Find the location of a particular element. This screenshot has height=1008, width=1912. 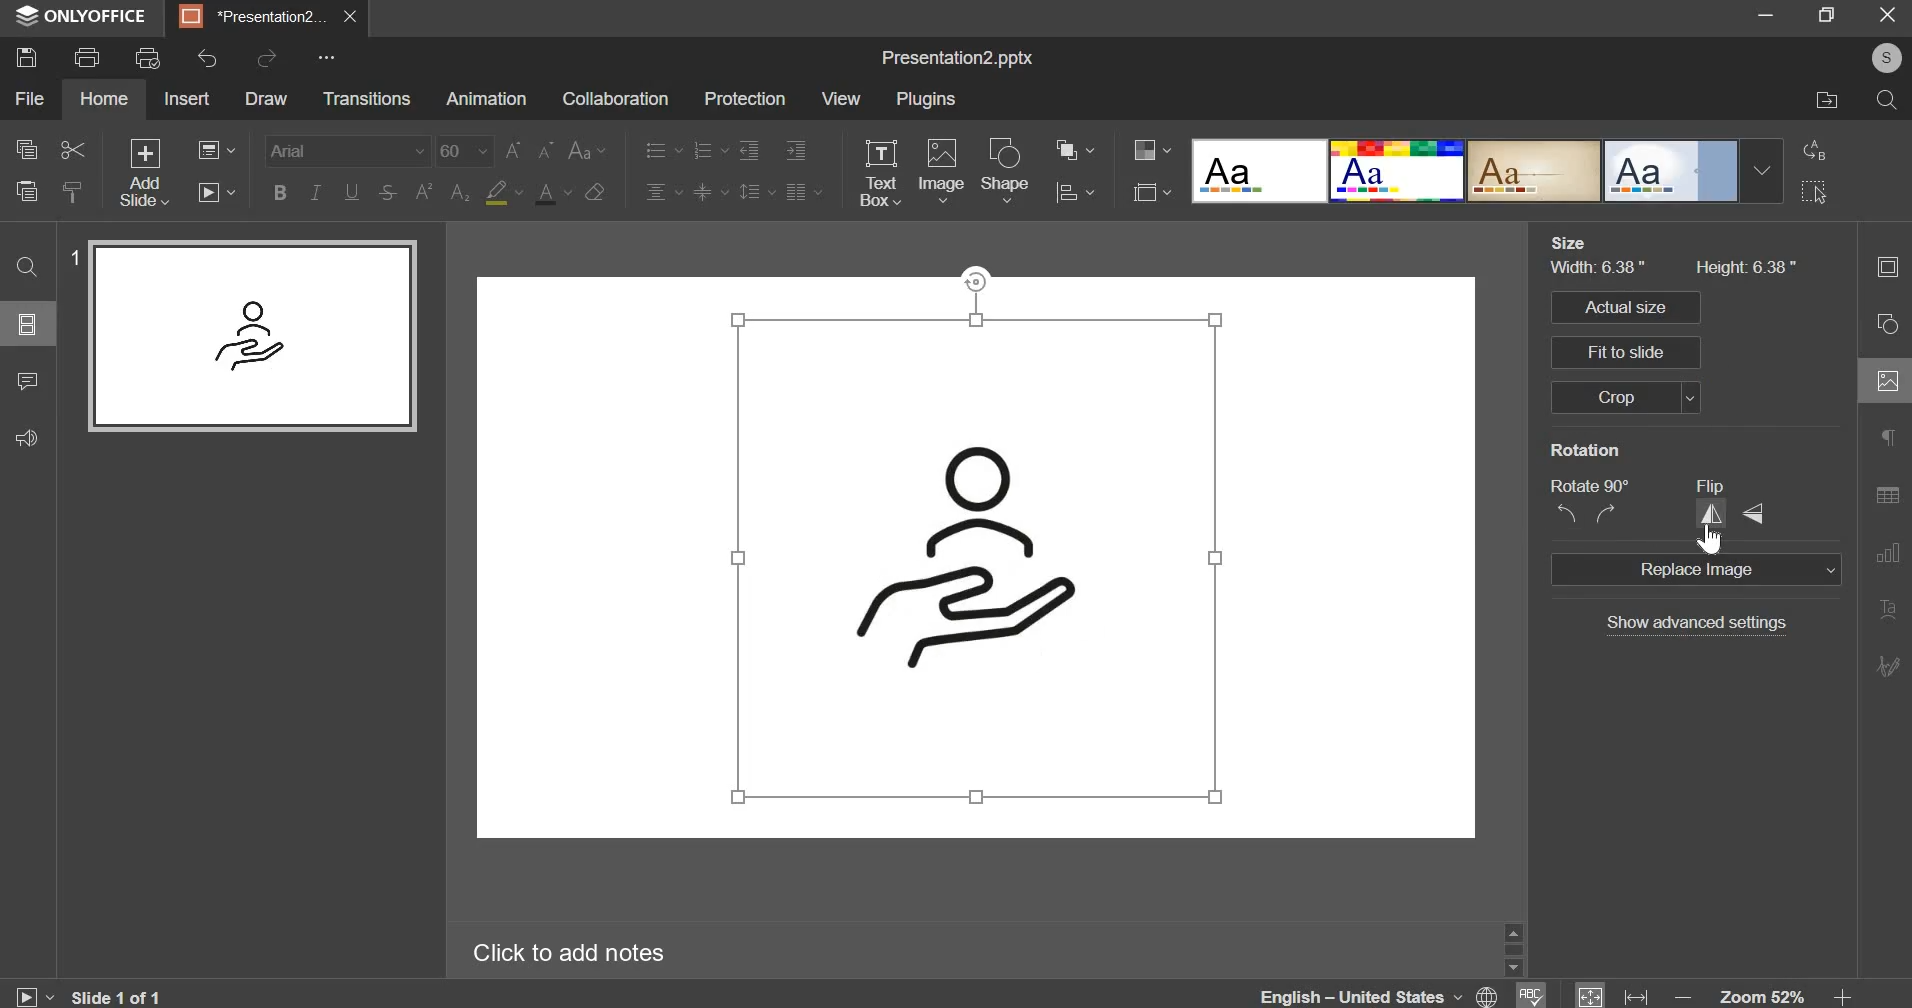

language is located at coordinates (1382, 994).